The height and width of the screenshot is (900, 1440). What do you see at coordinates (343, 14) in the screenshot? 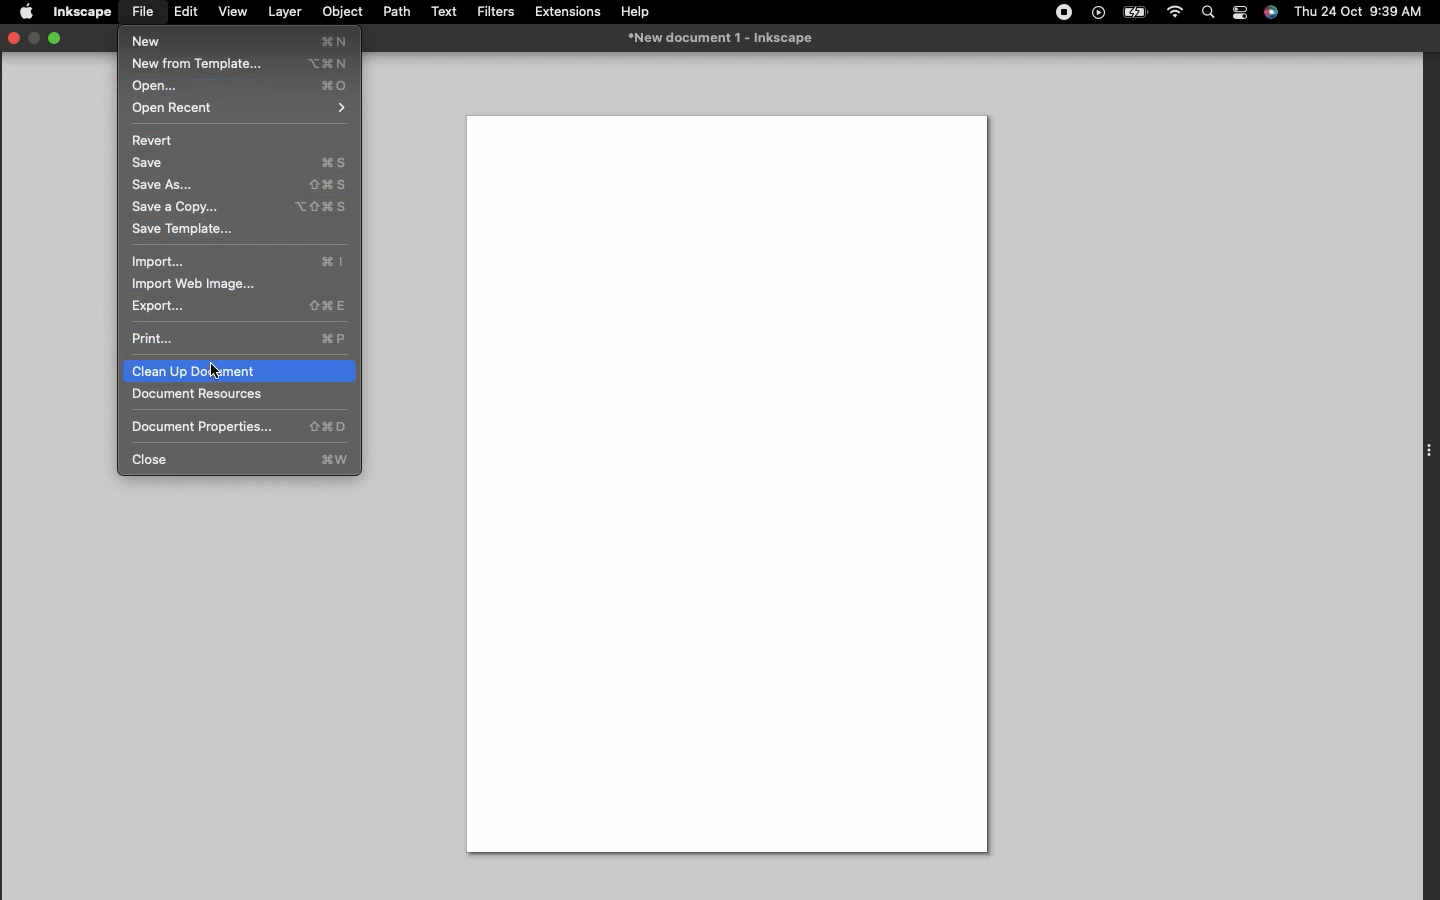
I see `Object` at bounding box center [343, 14].